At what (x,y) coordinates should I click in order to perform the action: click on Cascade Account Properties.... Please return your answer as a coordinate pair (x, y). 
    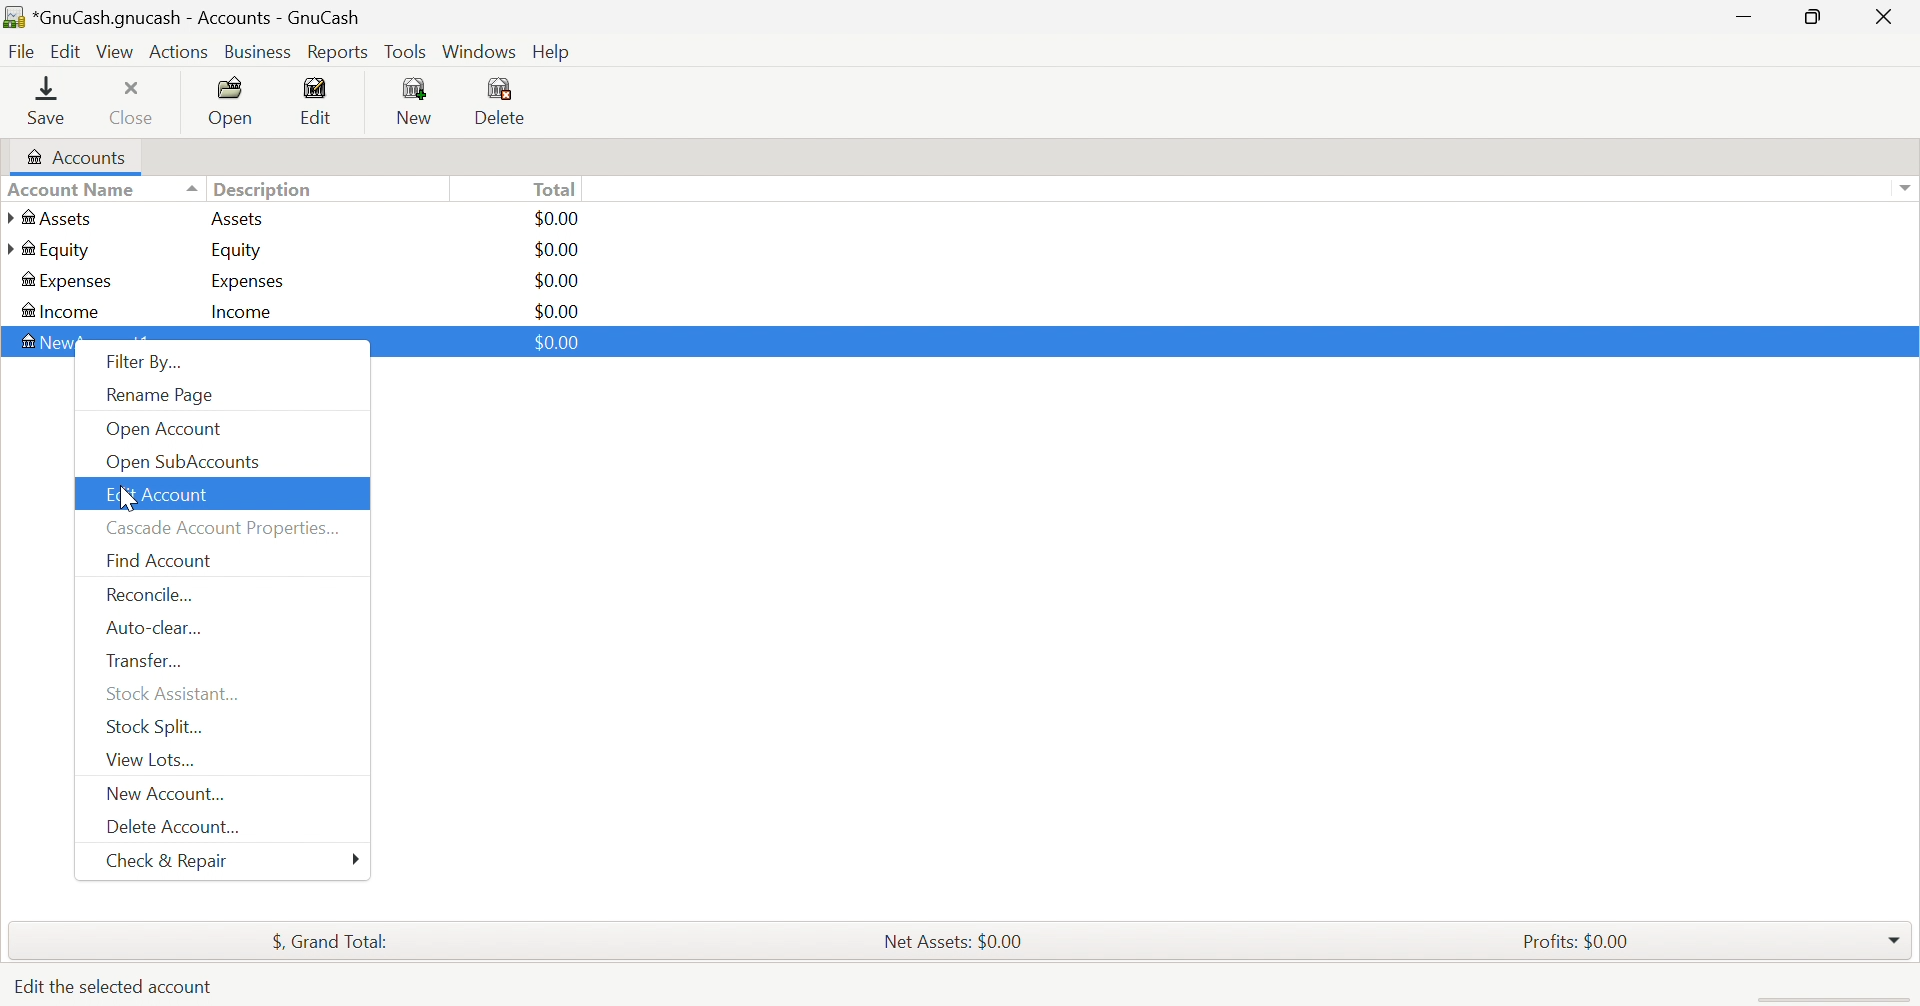
    Looking at the image, I should click on (227, 527).